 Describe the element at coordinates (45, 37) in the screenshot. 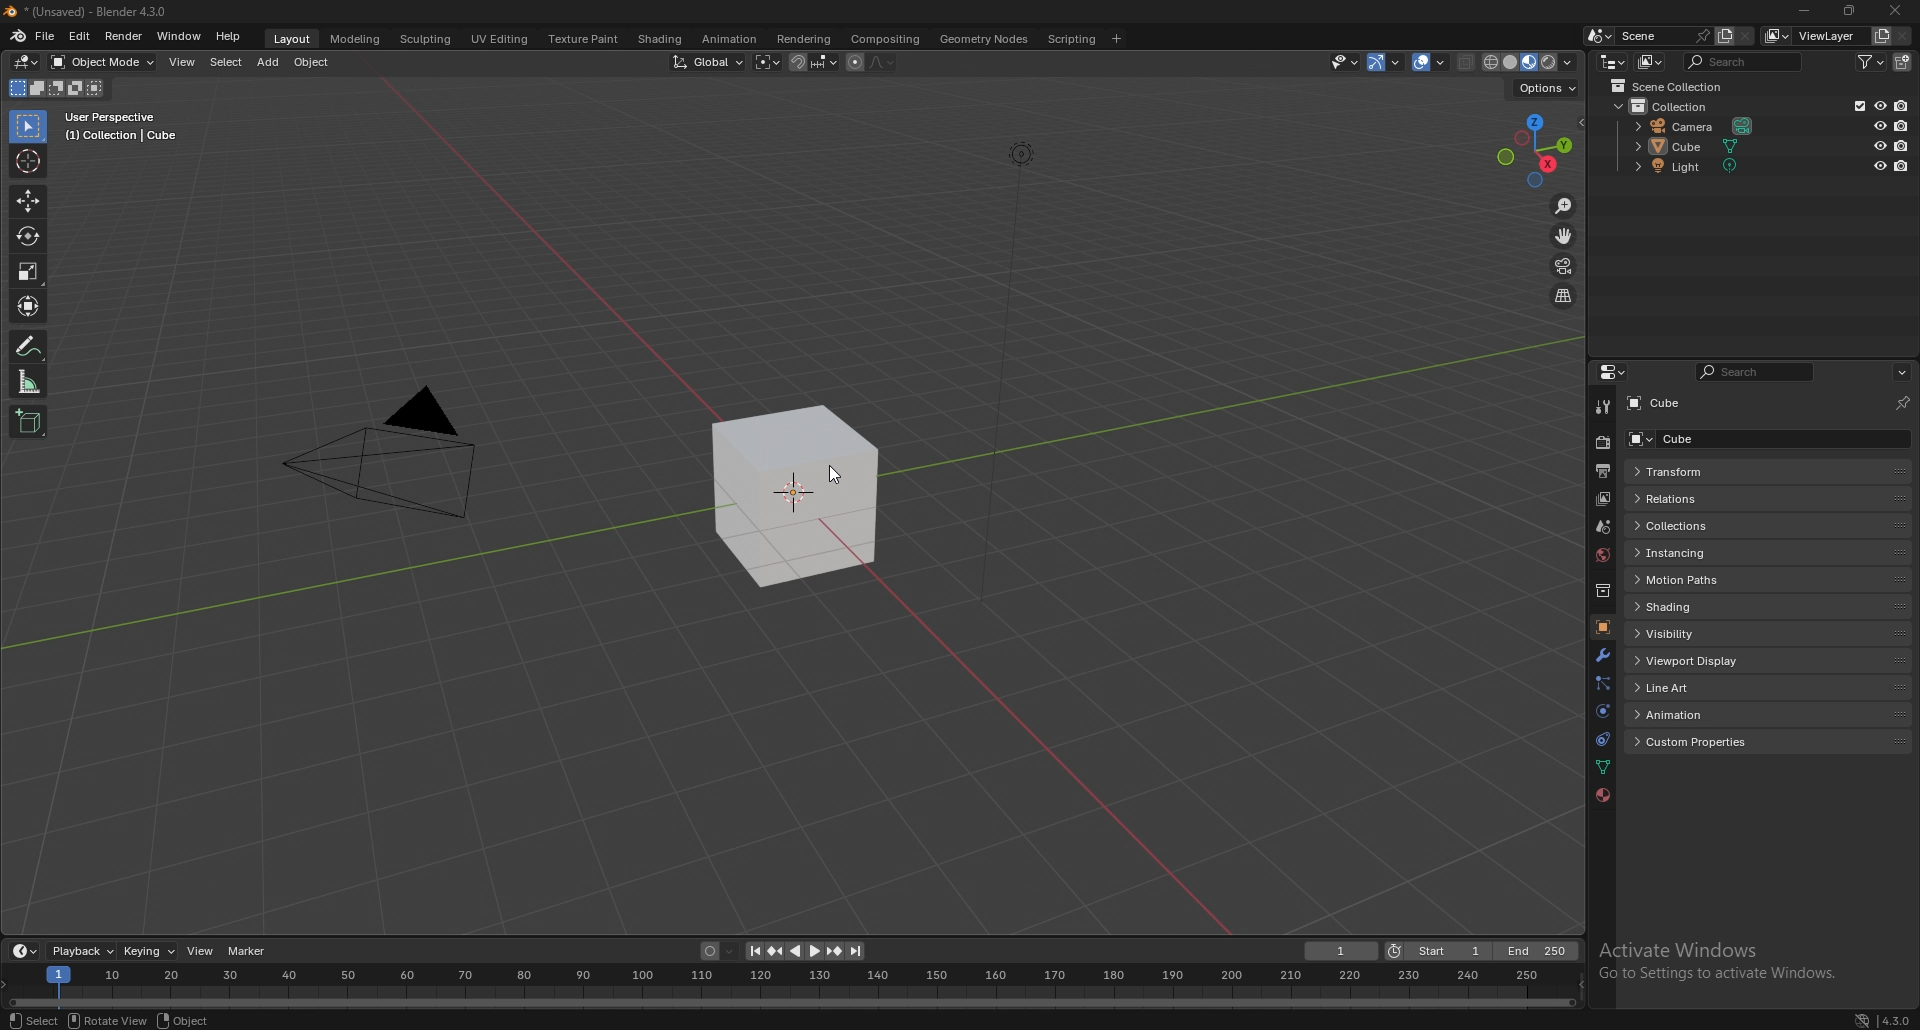

I see `file` at that location.